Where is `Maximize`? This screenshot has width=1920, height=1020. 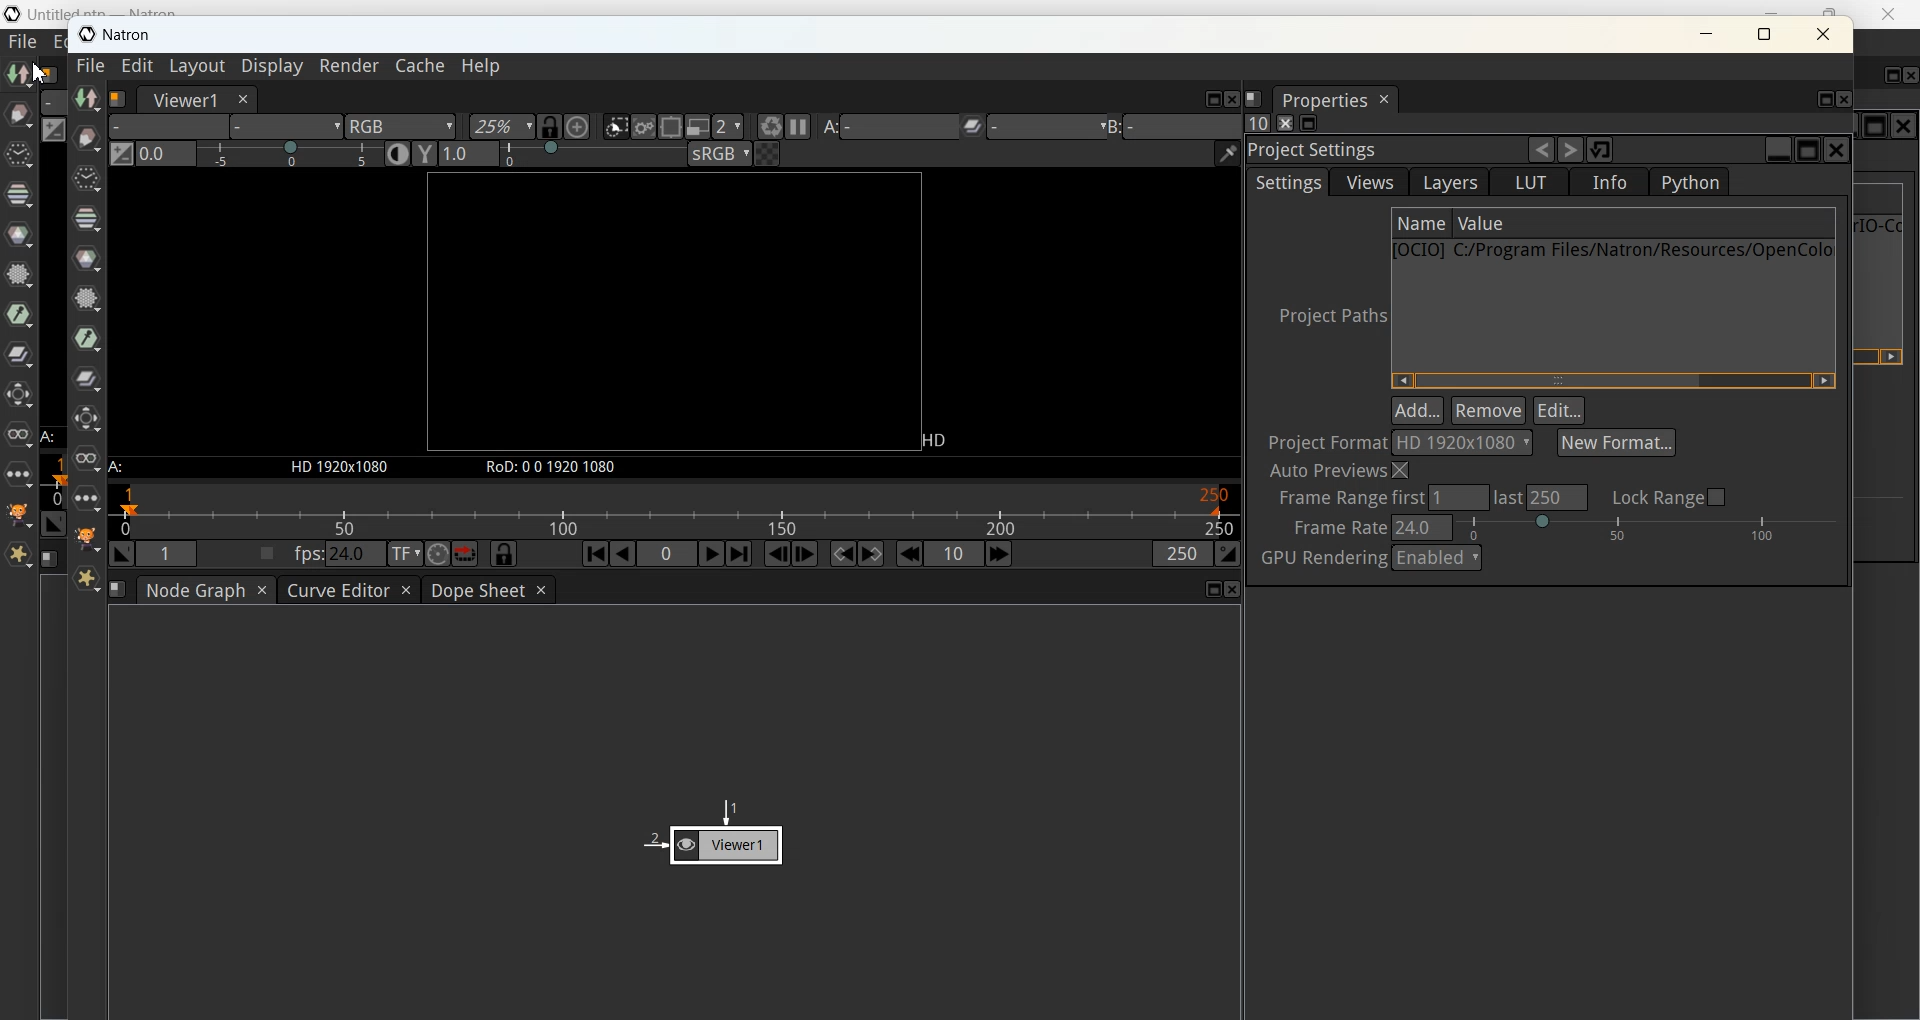
Maximize is located at coordinates (1876, 125).